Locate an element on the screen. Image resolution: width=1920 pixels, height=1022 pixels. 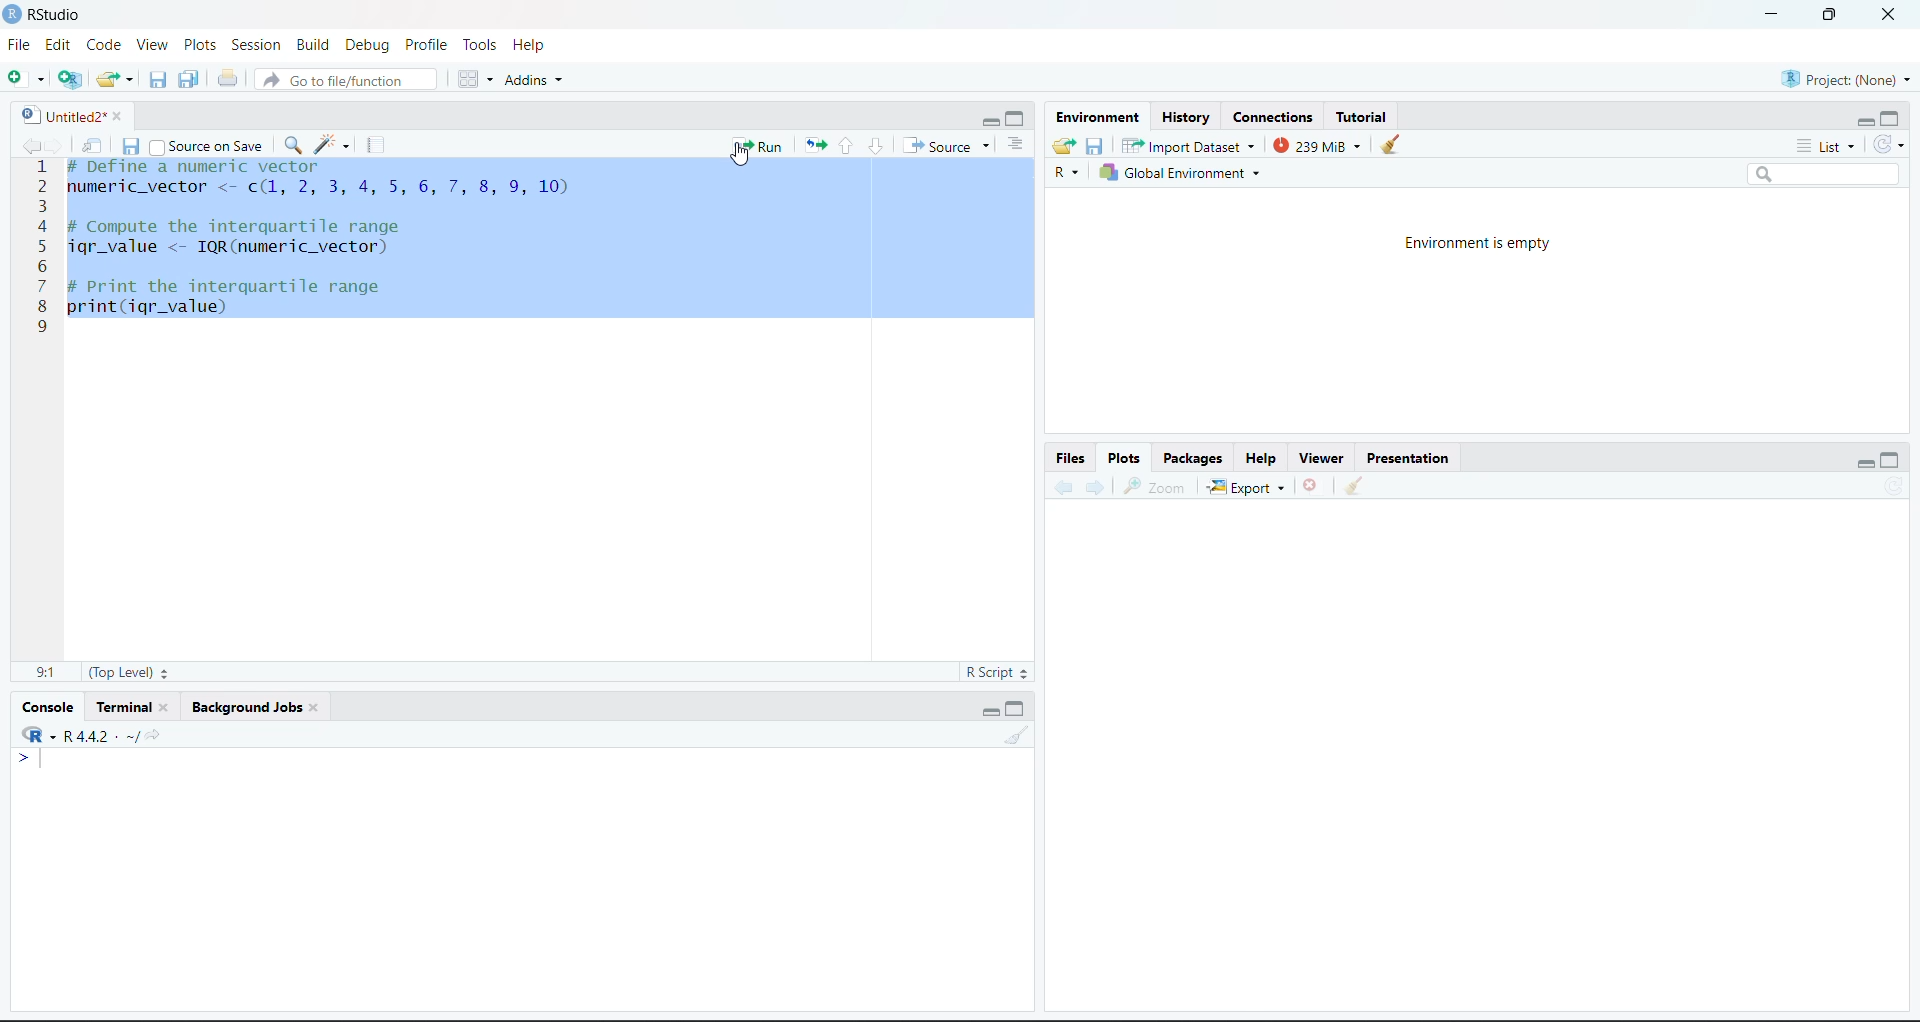
Terminal is located at coordinates (133, 707).